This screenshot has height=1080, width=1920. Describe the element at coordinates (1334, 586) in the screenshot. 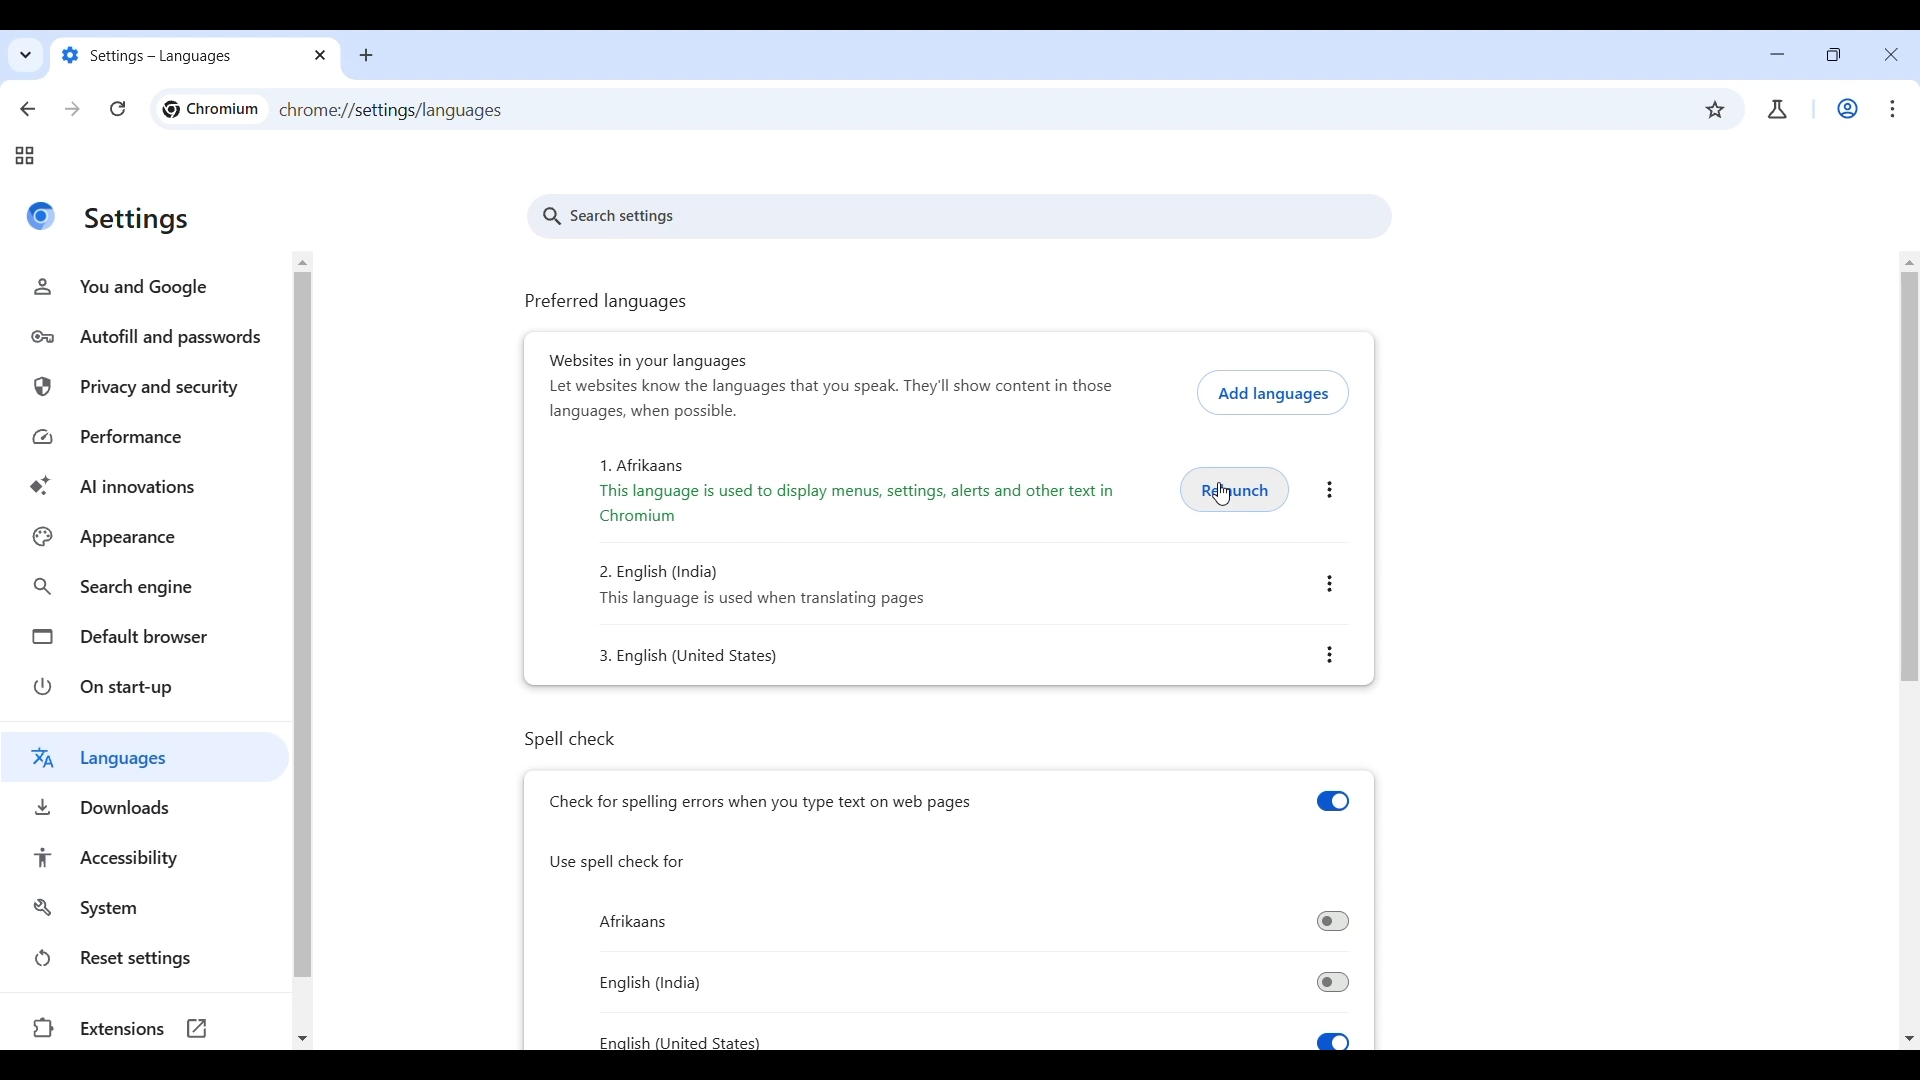

I see `more options` at that location.